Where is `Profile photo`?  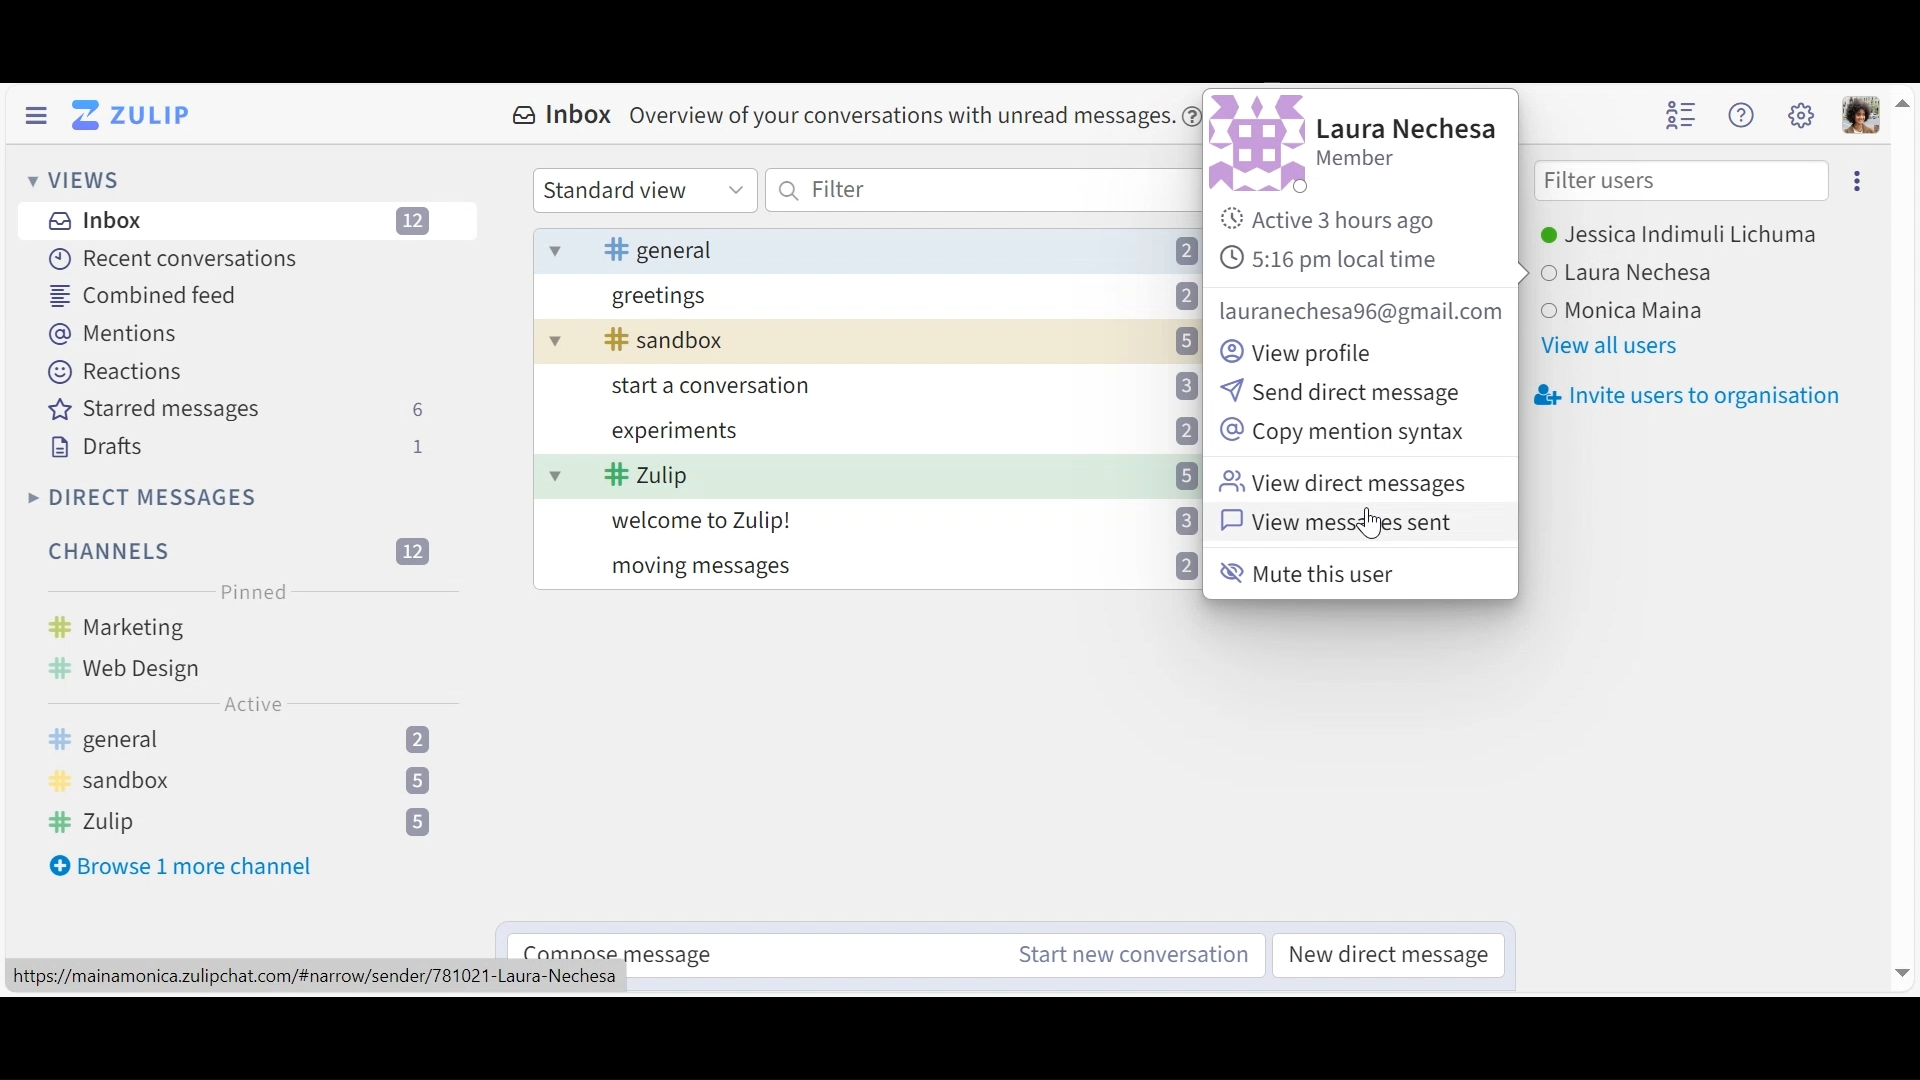 Profile photo is located at coordinates (1259, 143).